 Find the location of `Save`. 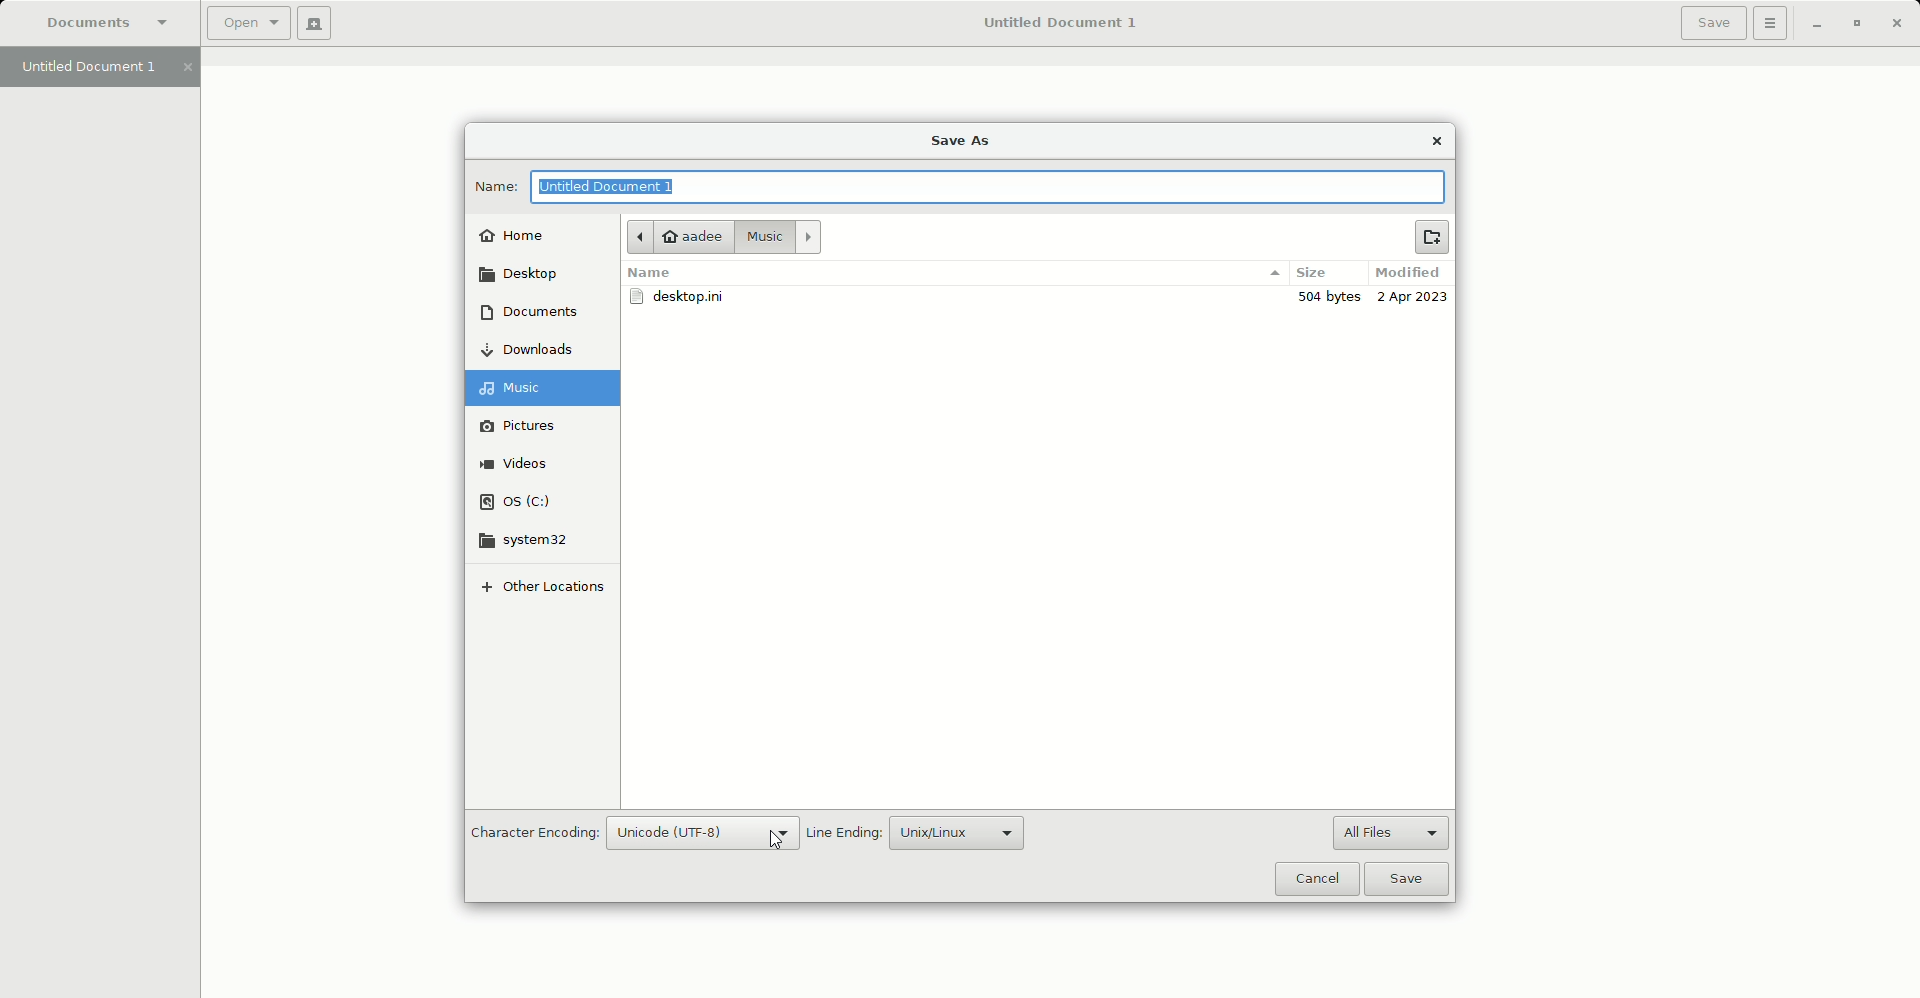

Save is located at coordinates (1709, 23).